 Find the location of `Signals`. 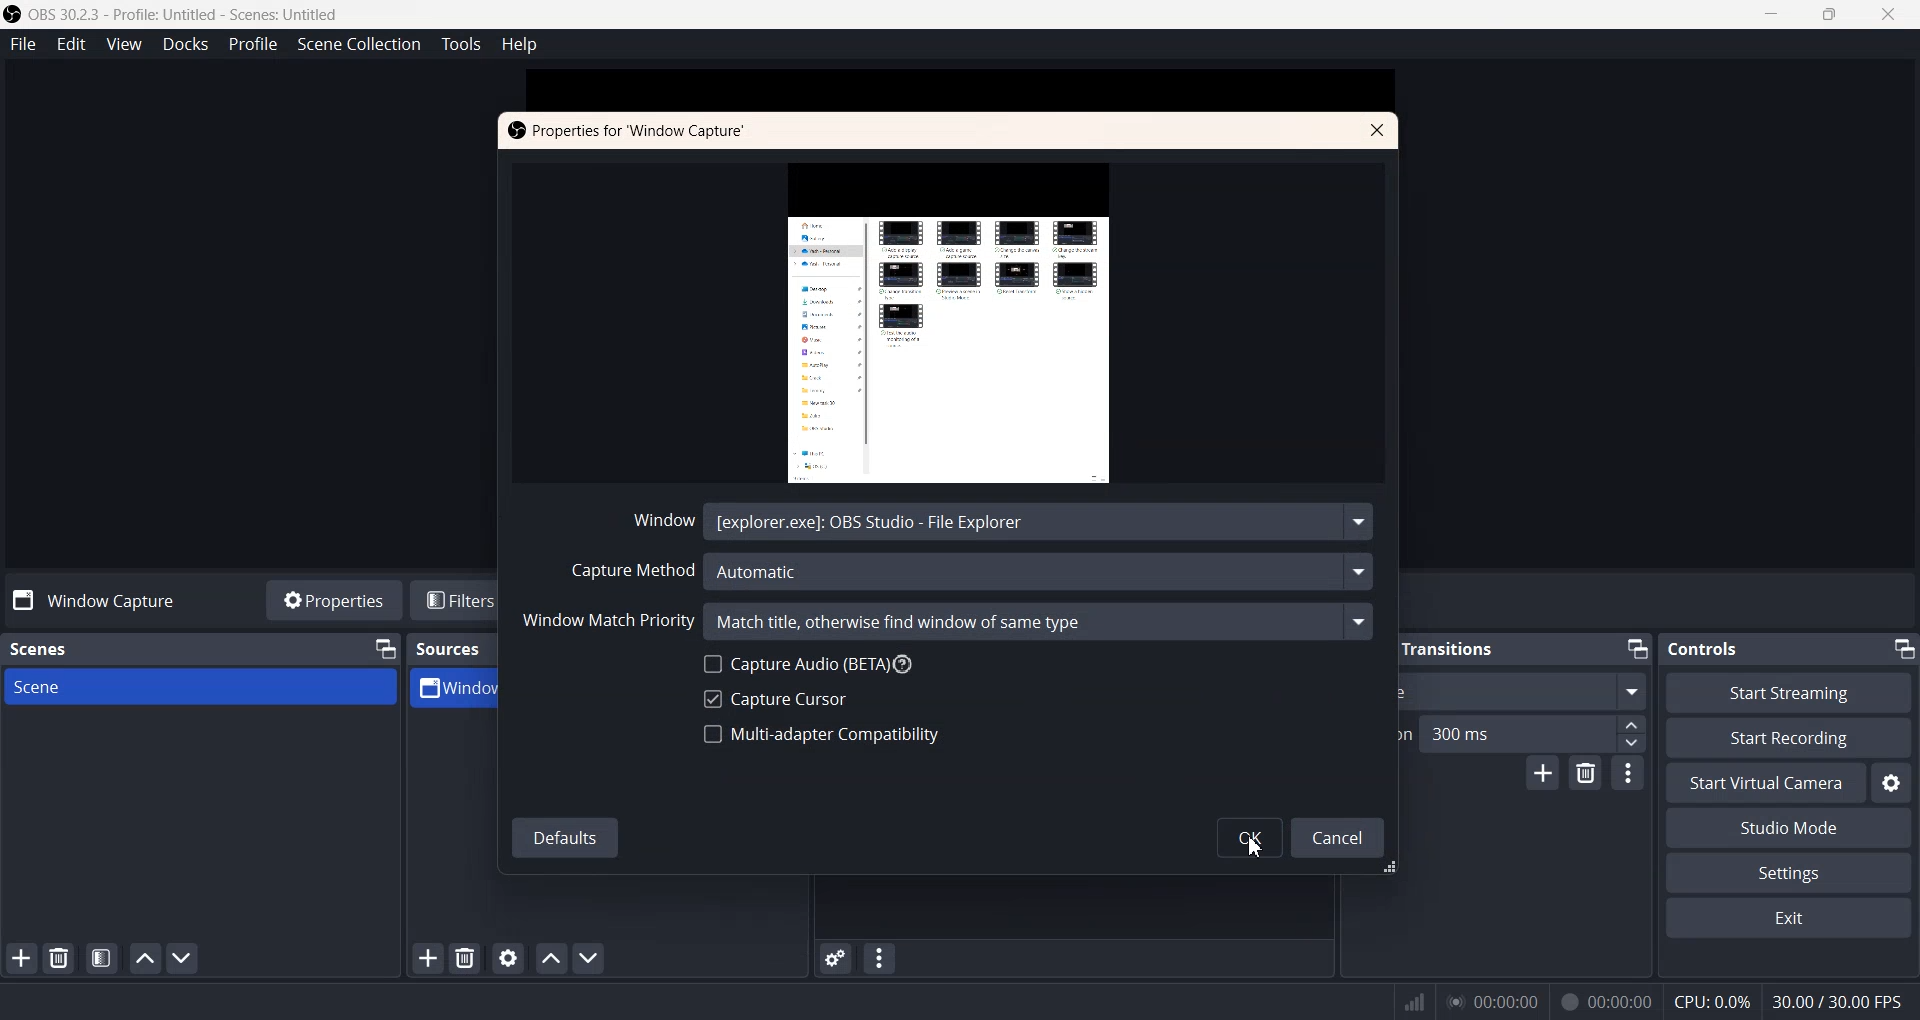

Signals is located at coordinates (1406, 1002).